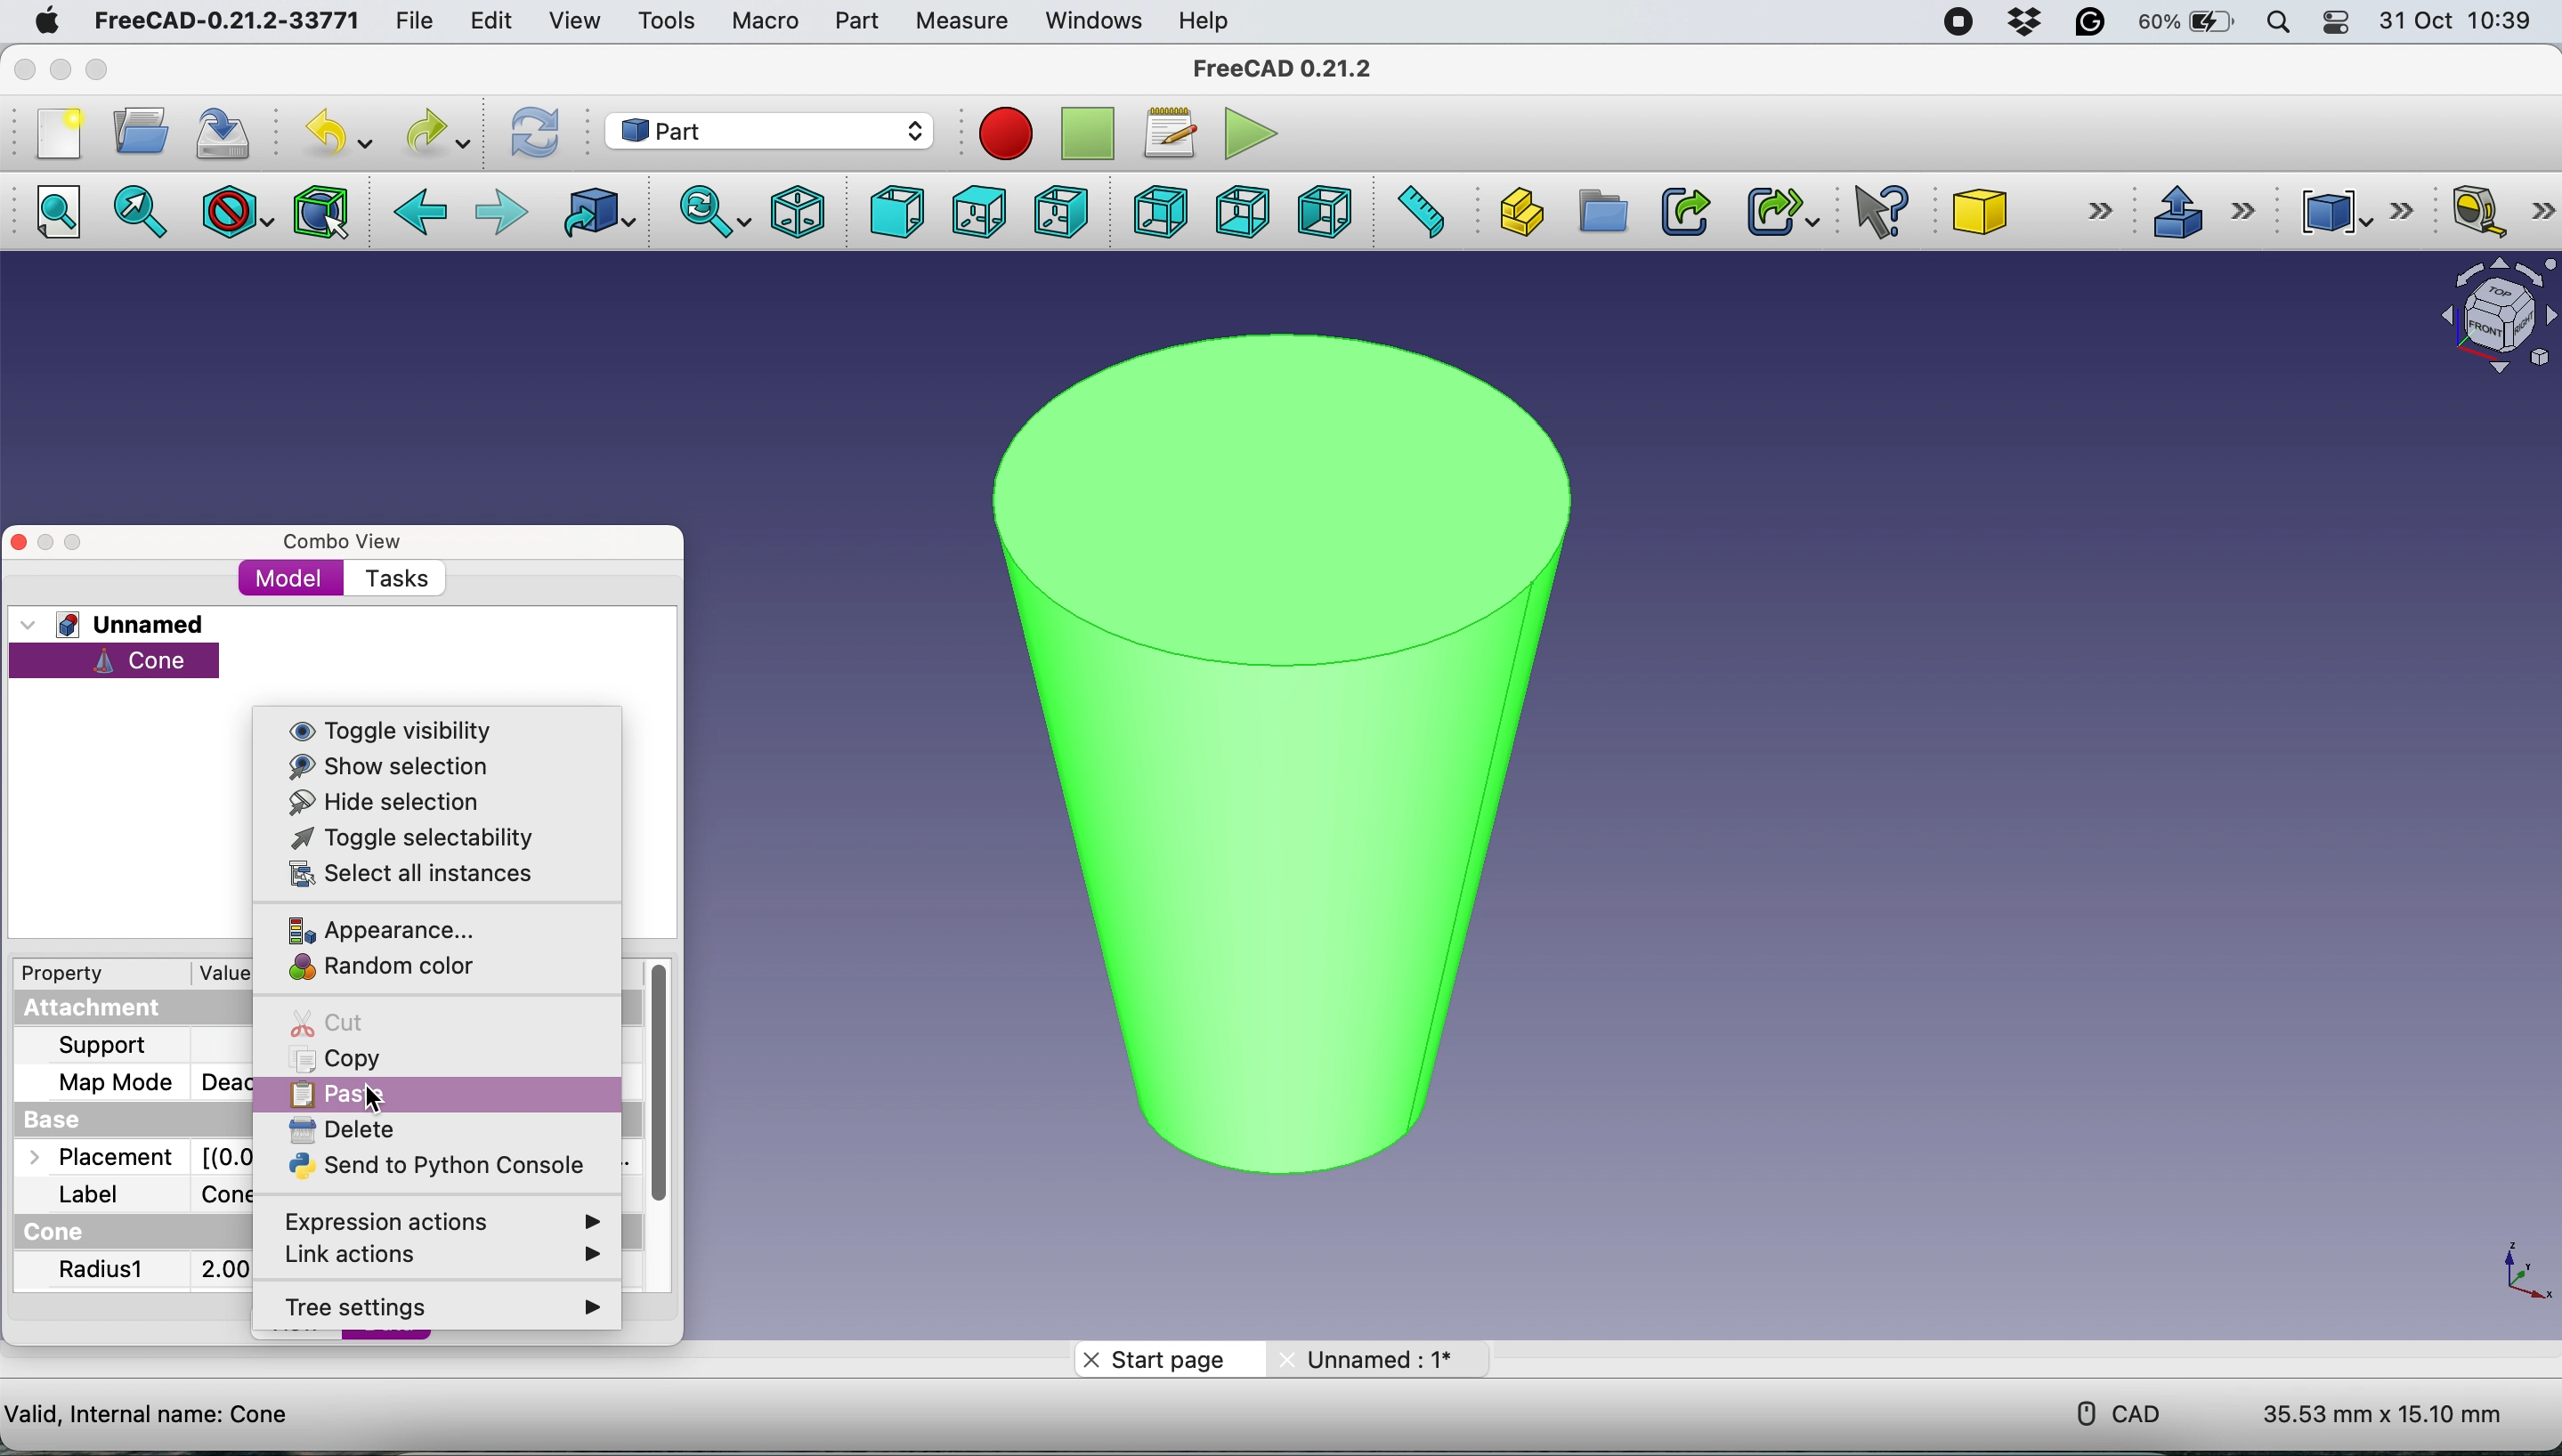 This screenshot has height=1456, width=2562. Describe the element at coordinates (960, 21) in the screenshot. I see `measure` at that location.